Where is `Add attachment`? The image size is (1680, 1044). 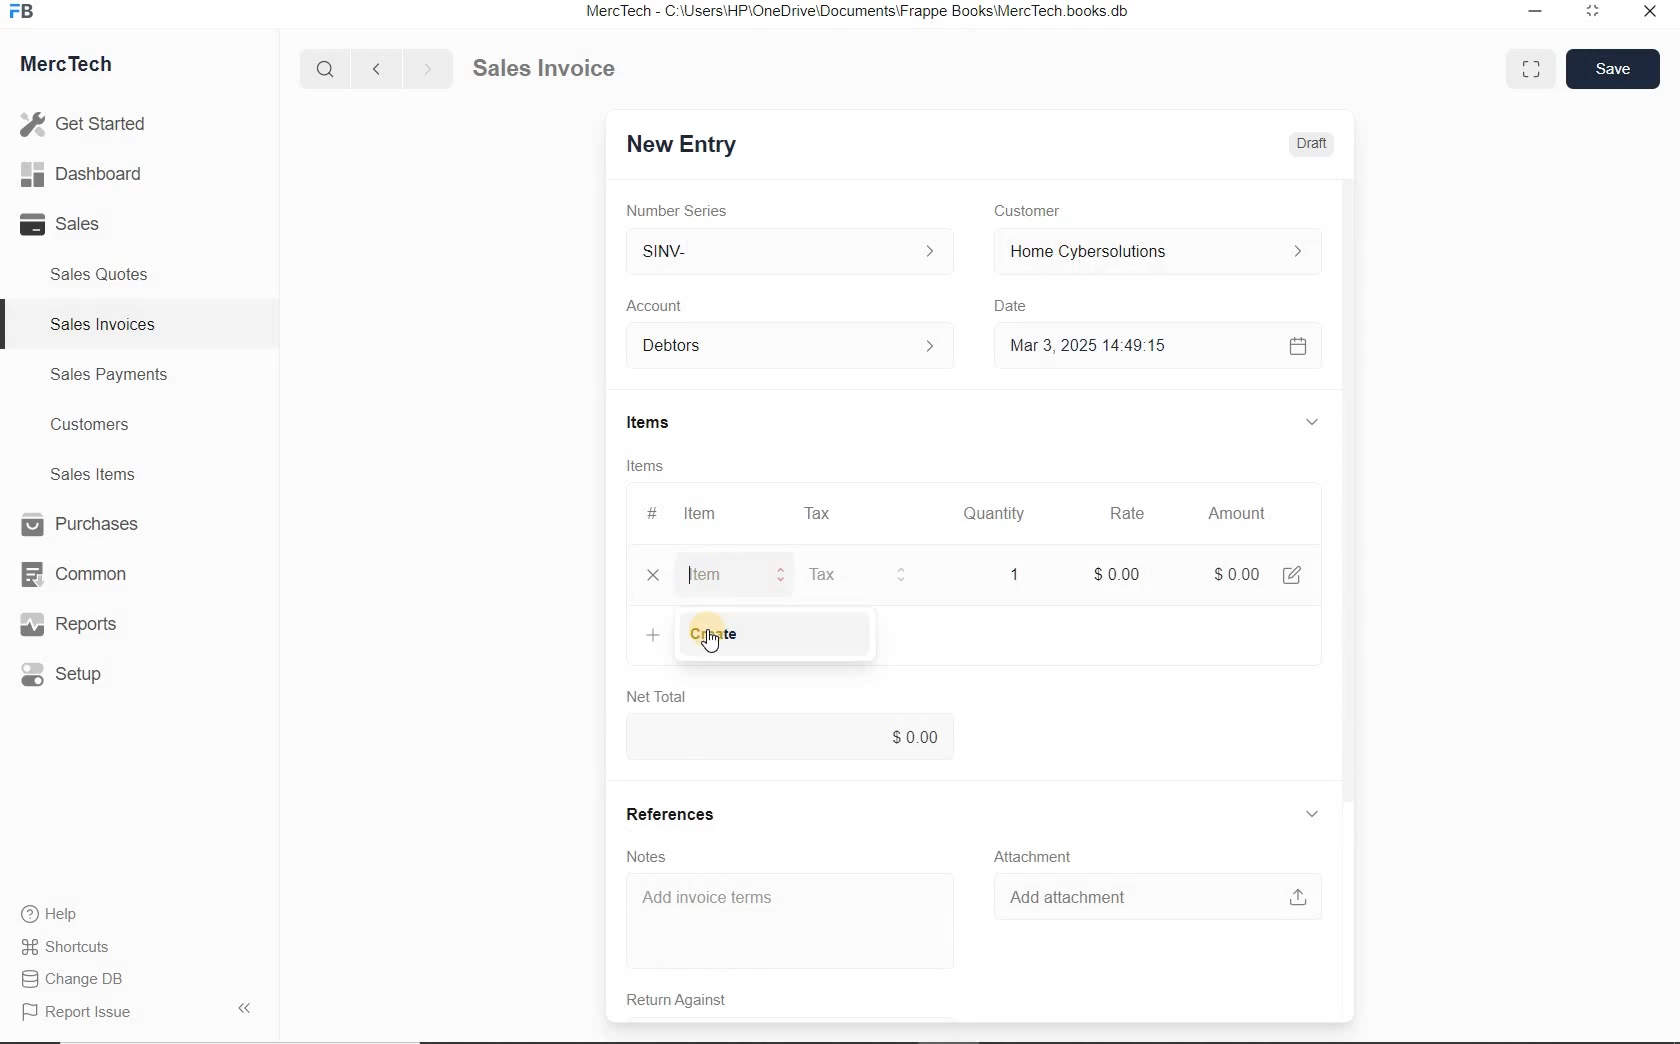 Add attachment is located at coordinates (1157, 896).